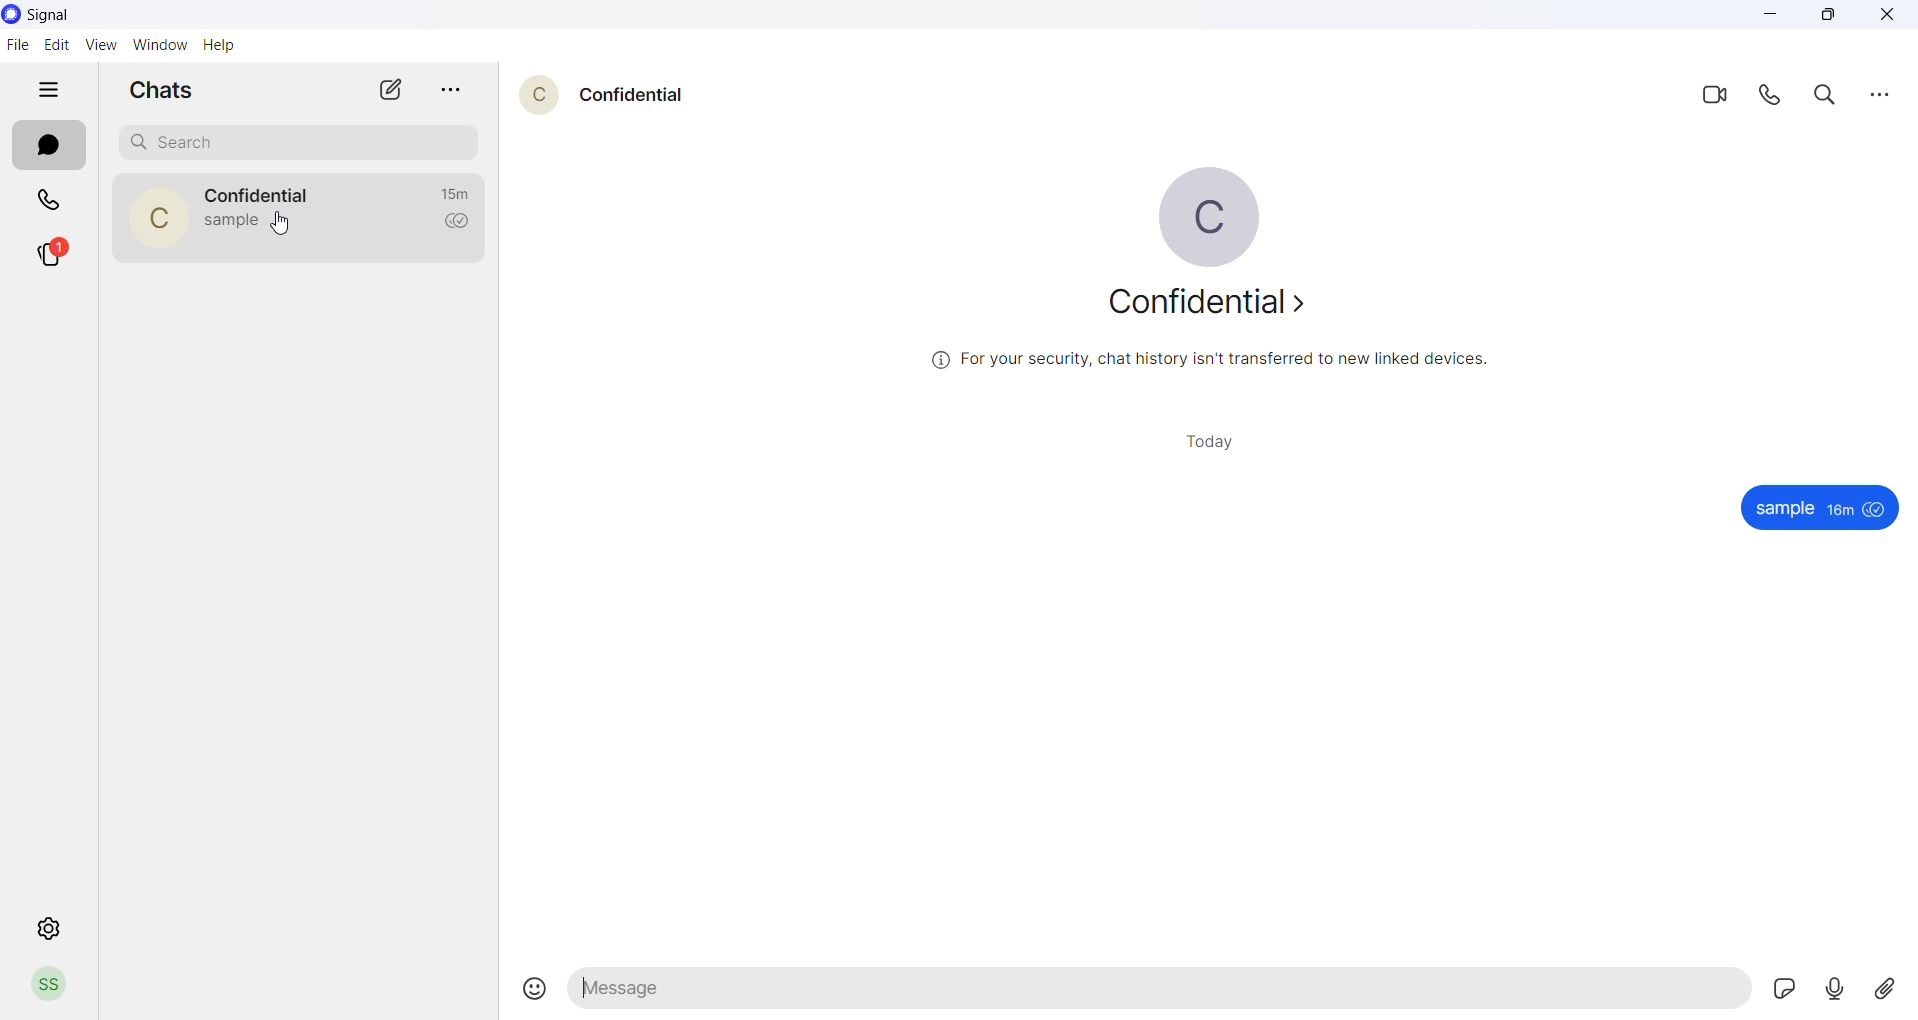 Image resolution: width=1918 pixels, height=1020 pixels. I want to click on emoji, so click(534, 986).